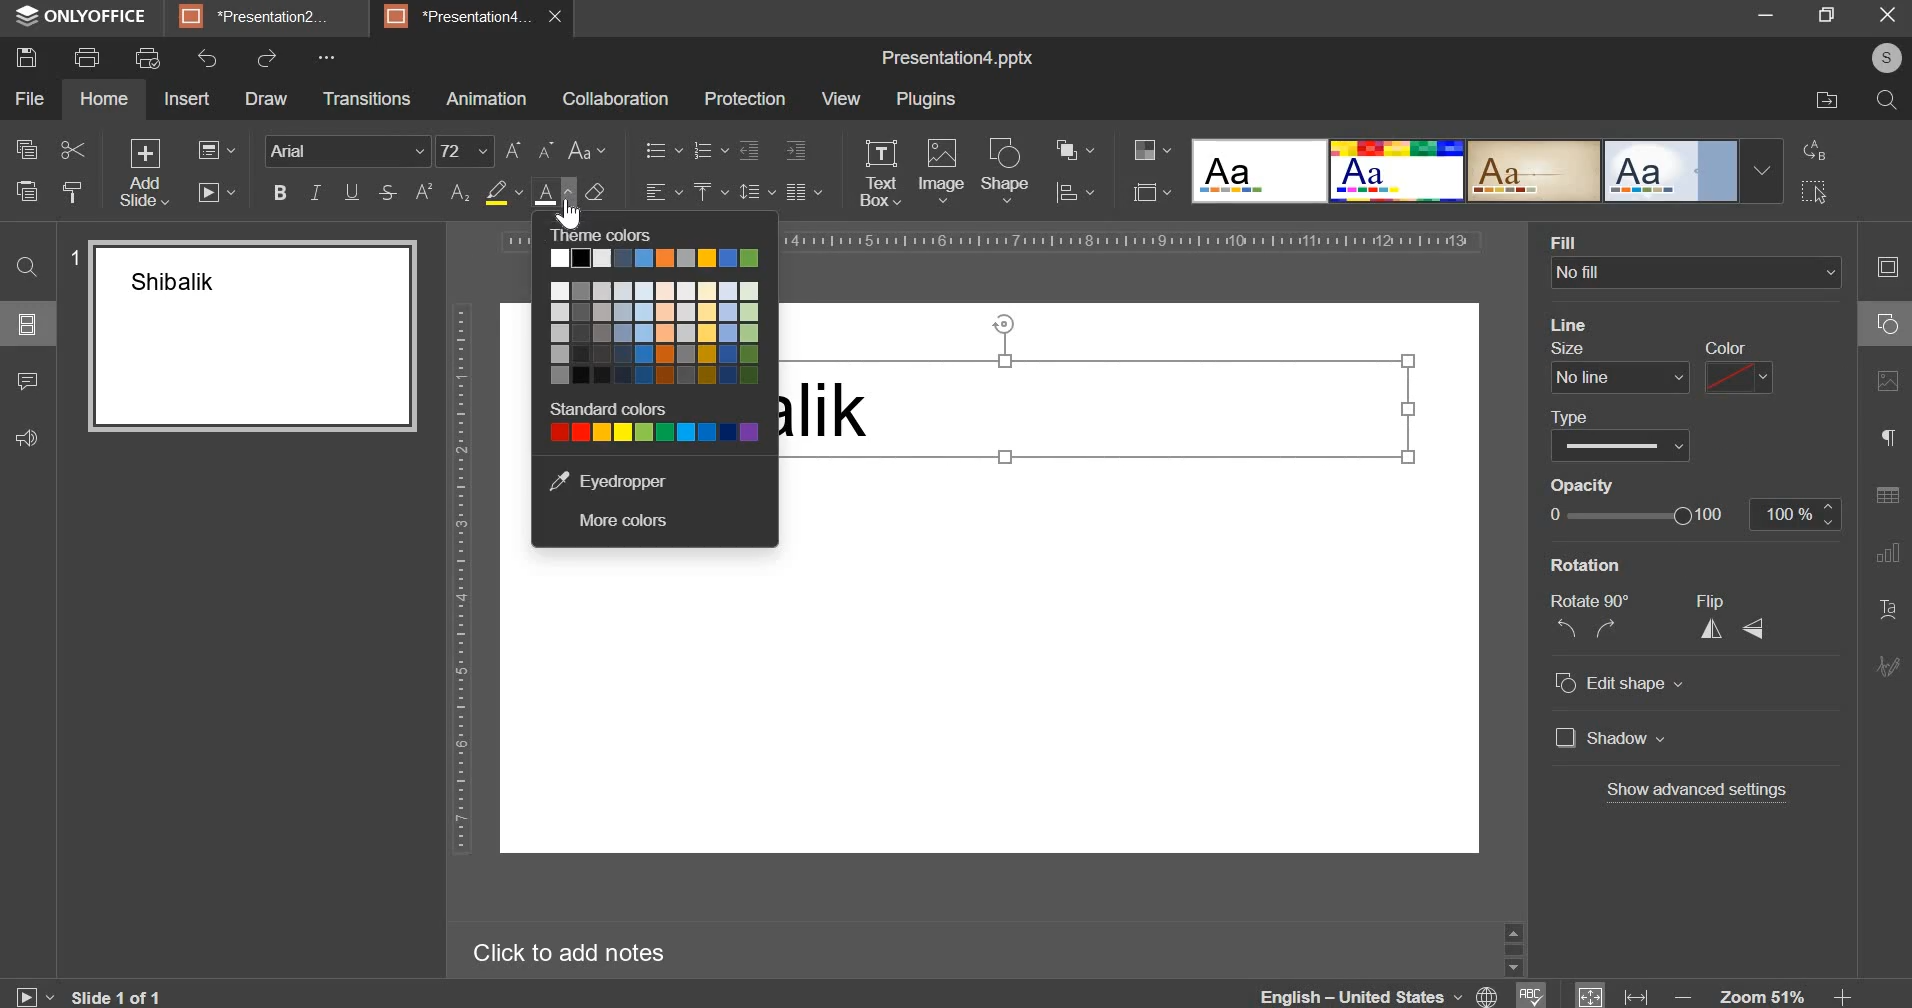  Describe the element at coordinates (1651, 567) in the screenshot. I see `rotation` at that location.